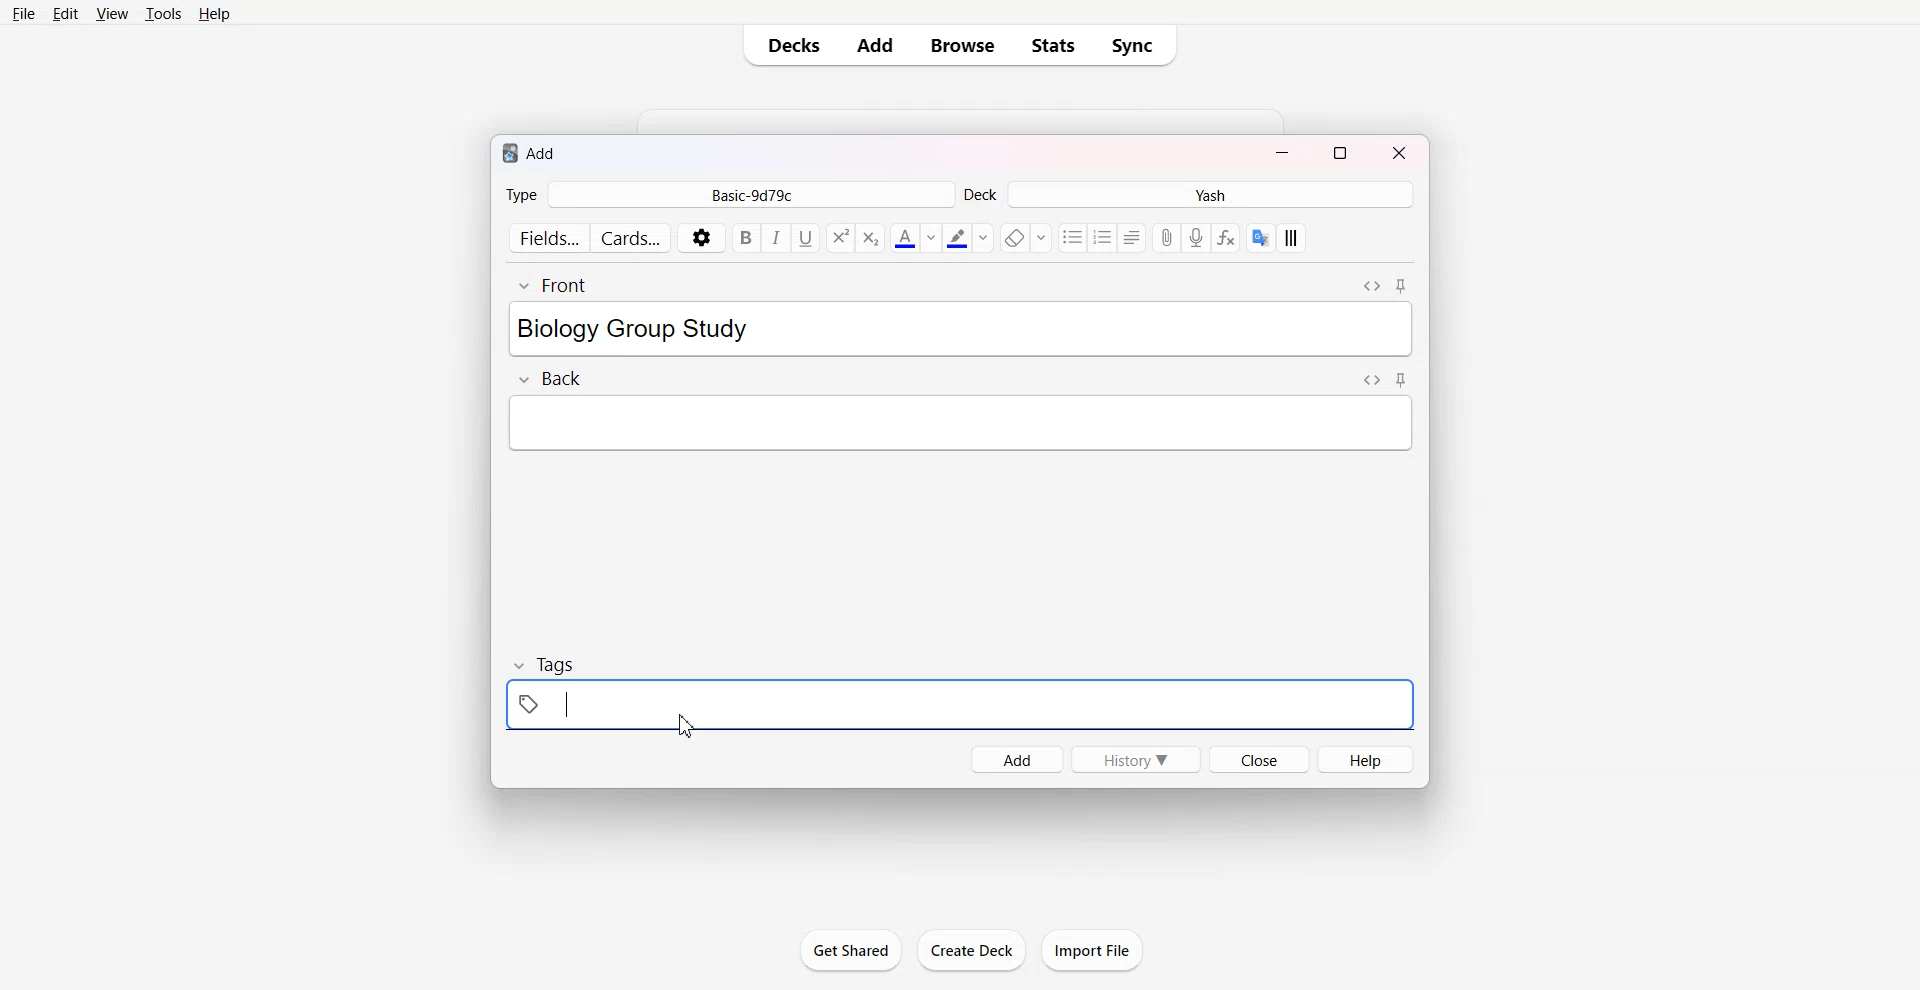 This screenshot has height=990, width=1920. I want to click on View, so click(112, 15).